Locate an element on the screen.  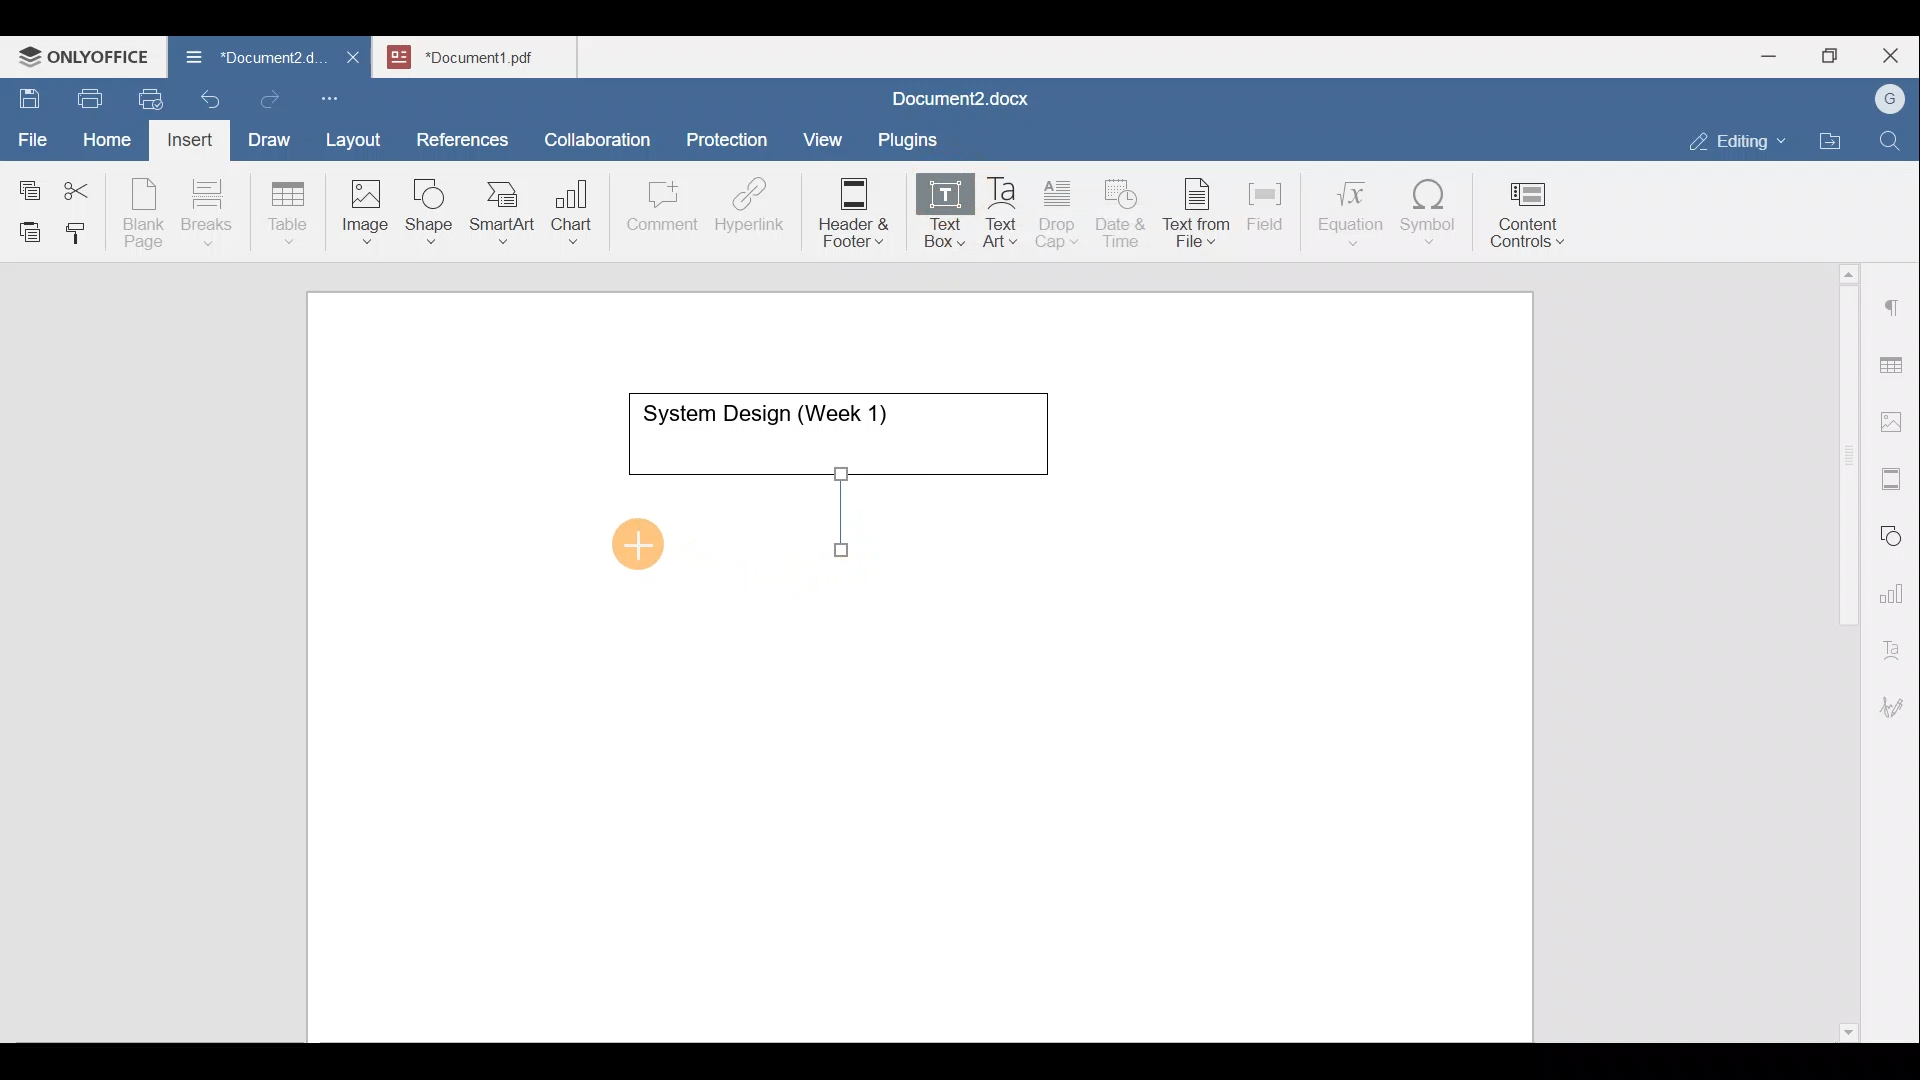
Save is located at coordinates (28, 94).